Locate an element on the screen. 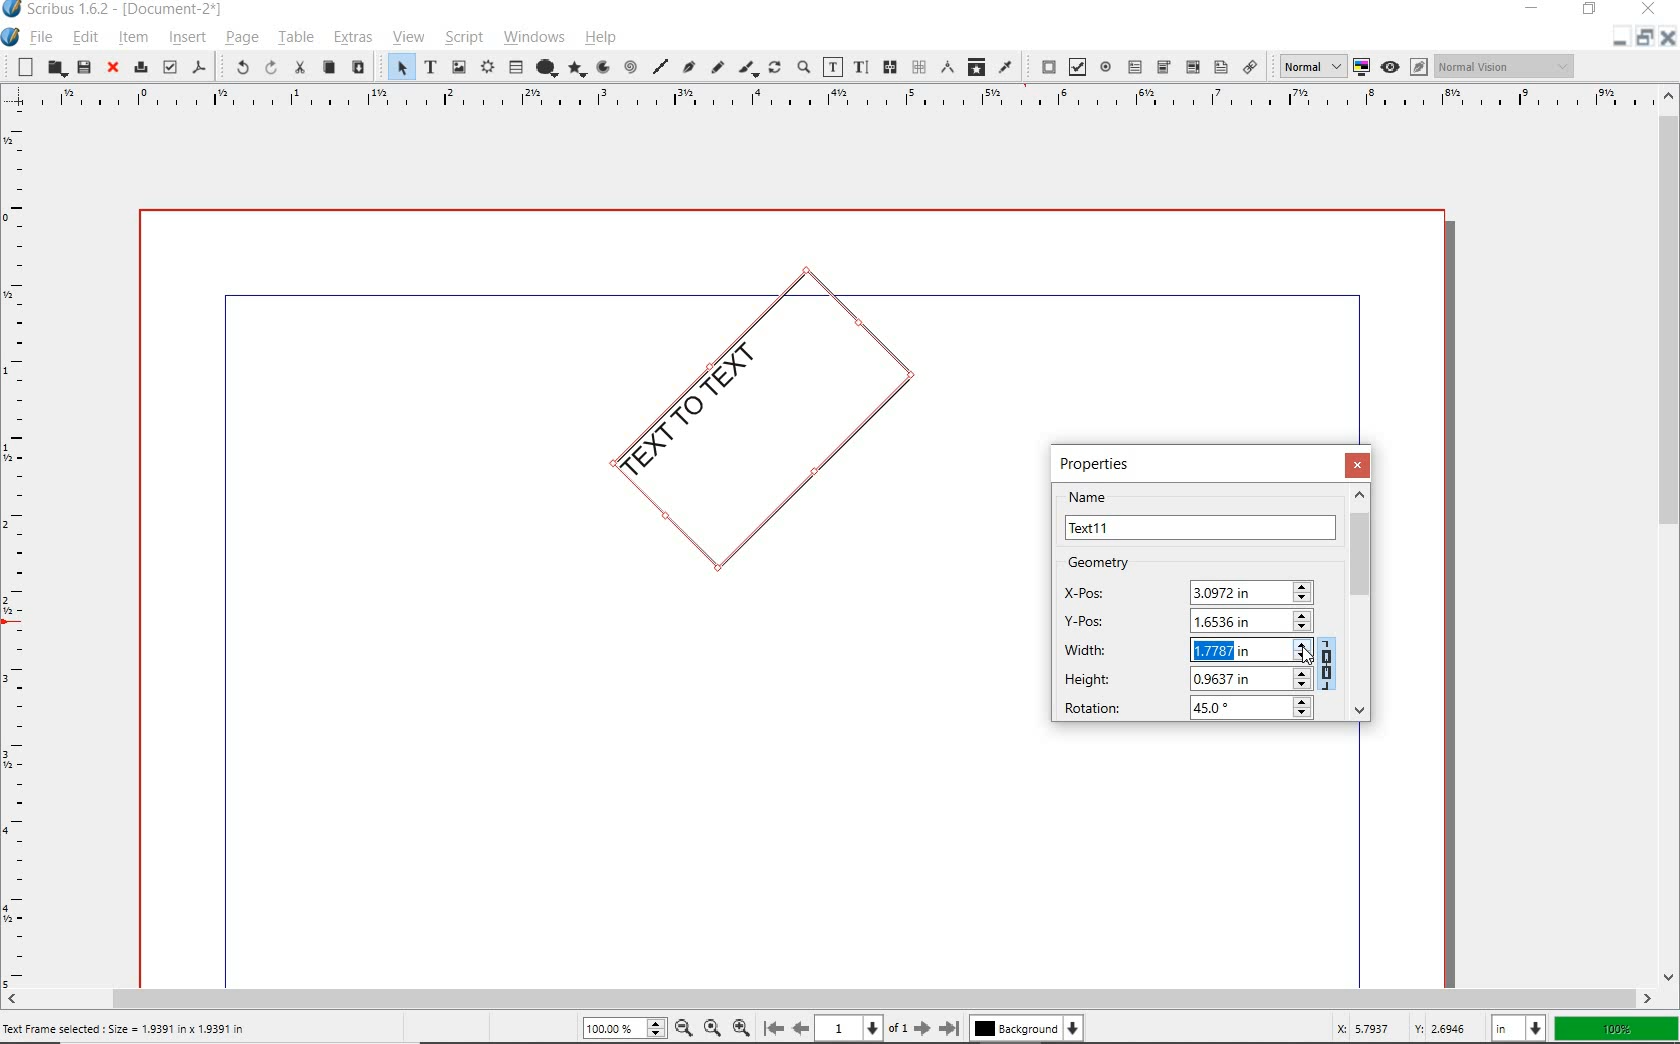  copy item properties is located at coordinates (977, 66).